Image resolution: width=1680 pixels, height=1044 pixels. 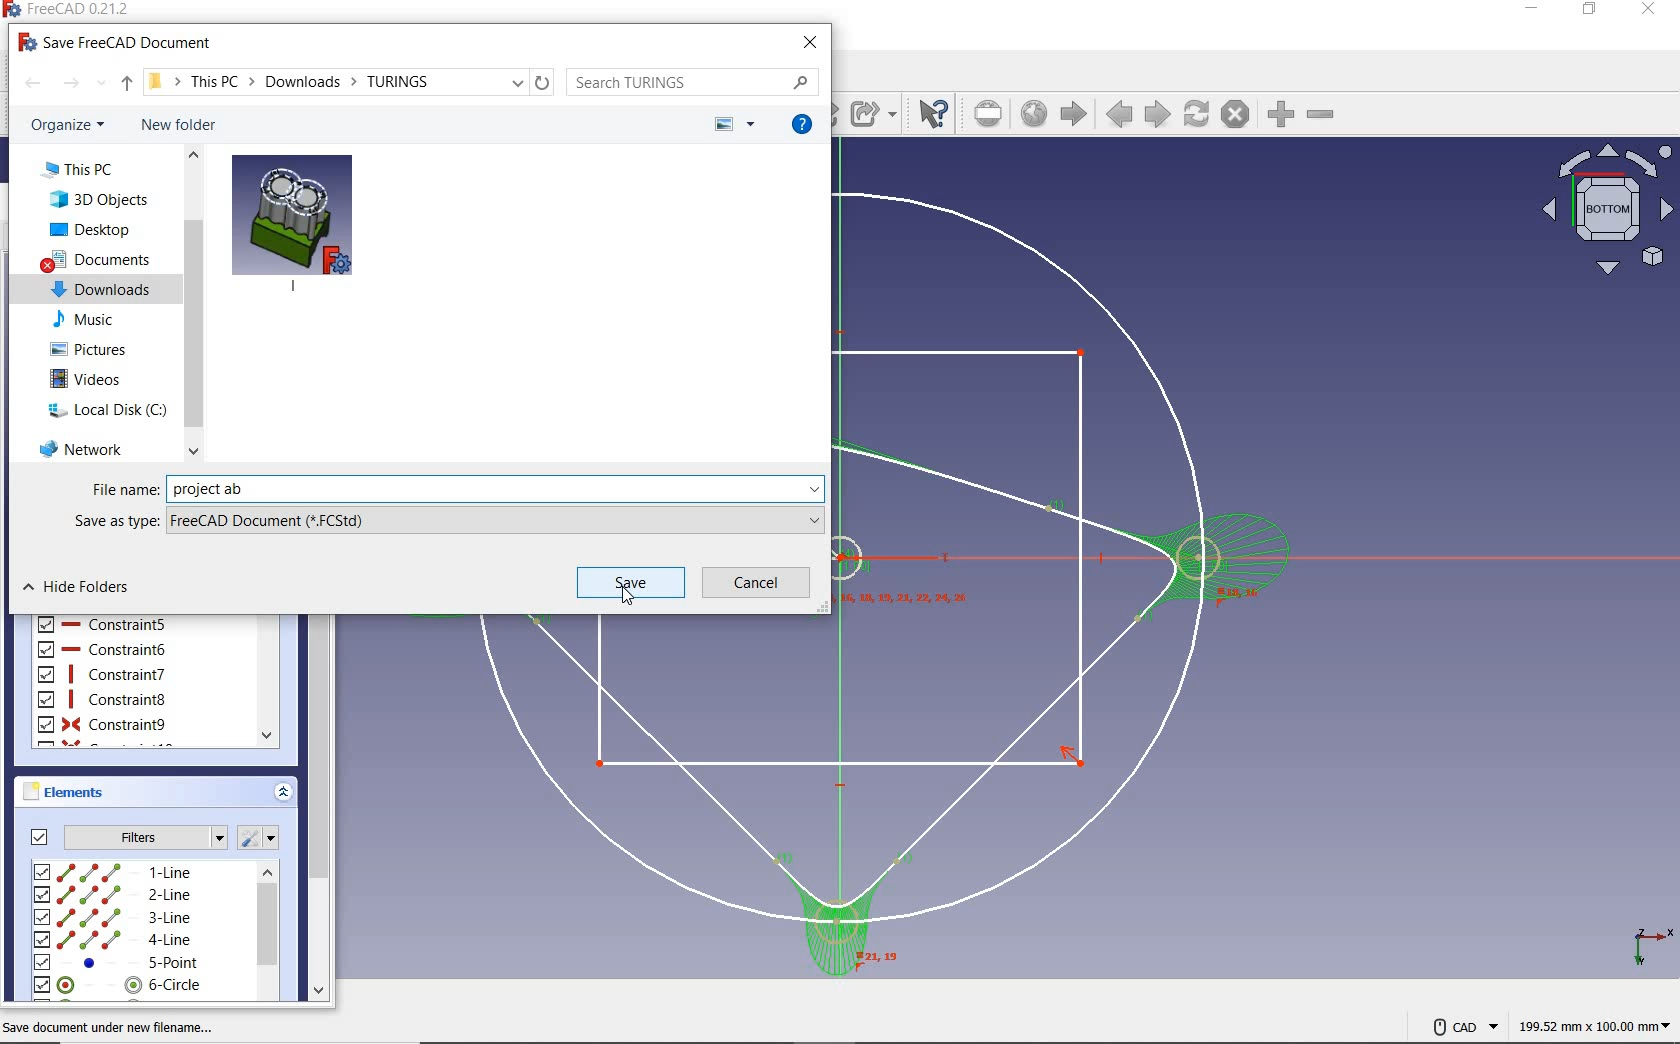 What do you see at coordinates (126, 84) in the screenshot?
I see `up` at bounding box center [126, 84].